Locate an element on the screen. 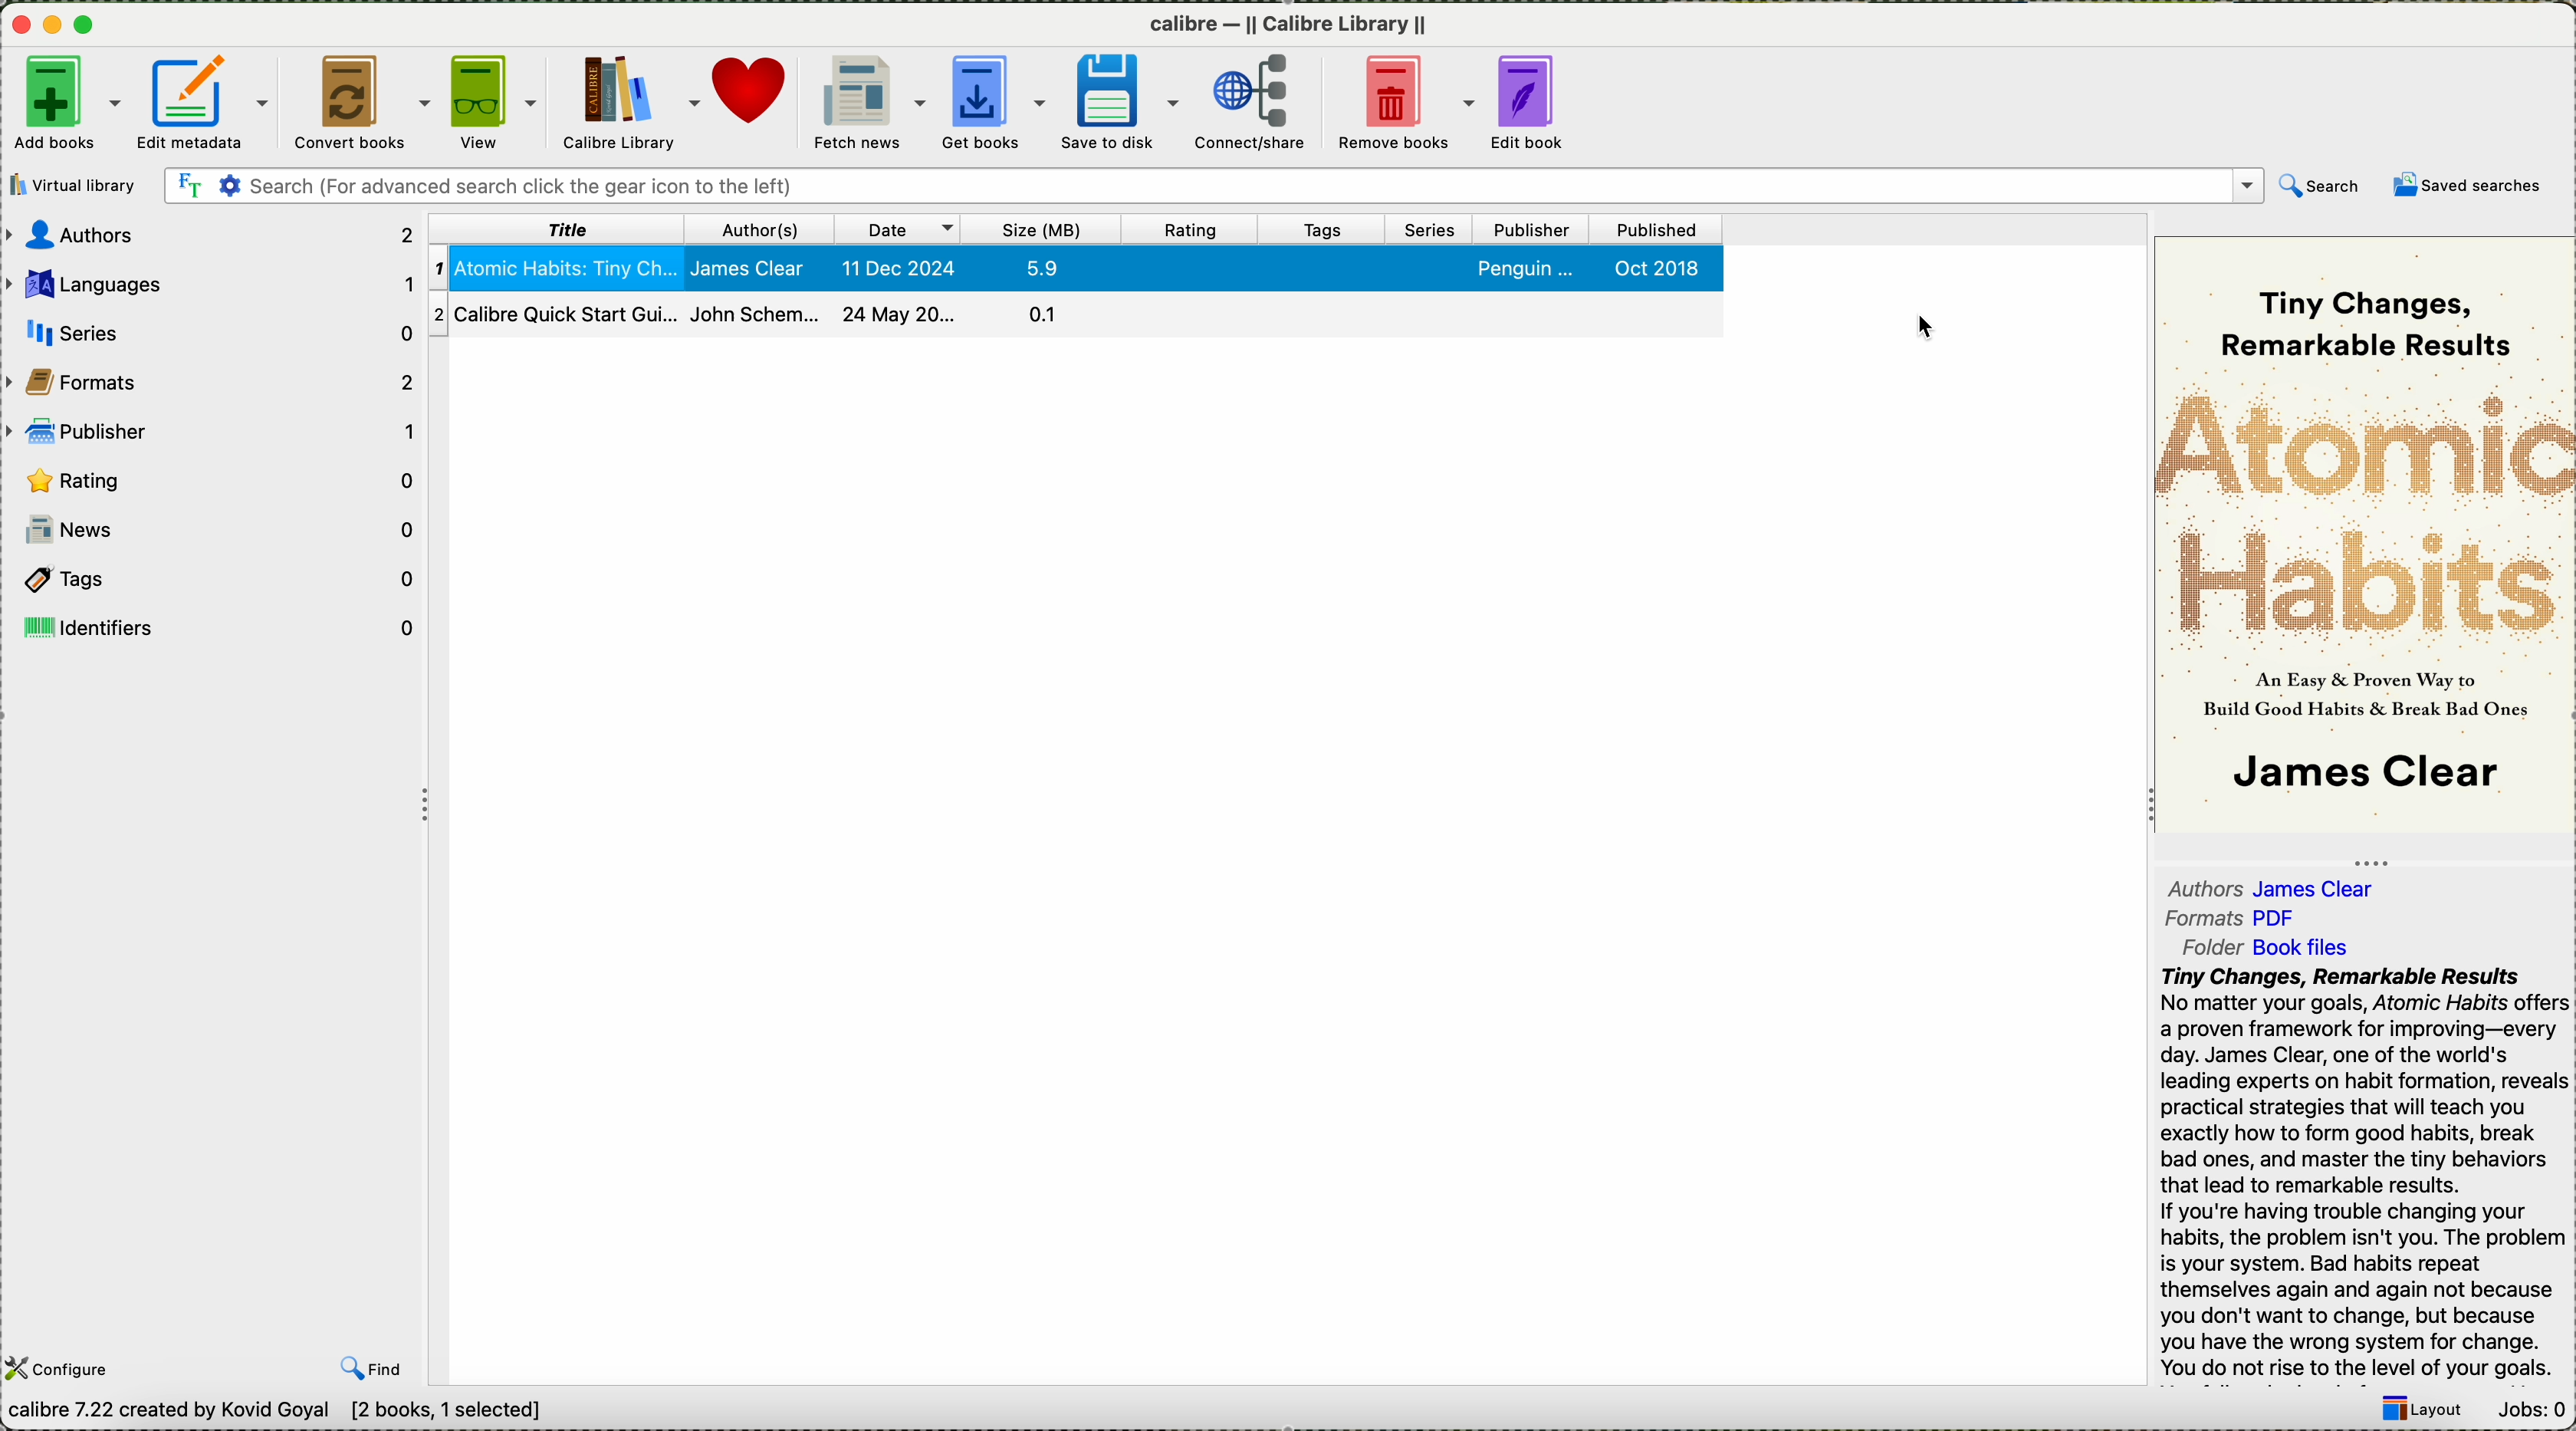 This screenshot has height=1431, width=2576. rating is located at coordinates (1190, 229).